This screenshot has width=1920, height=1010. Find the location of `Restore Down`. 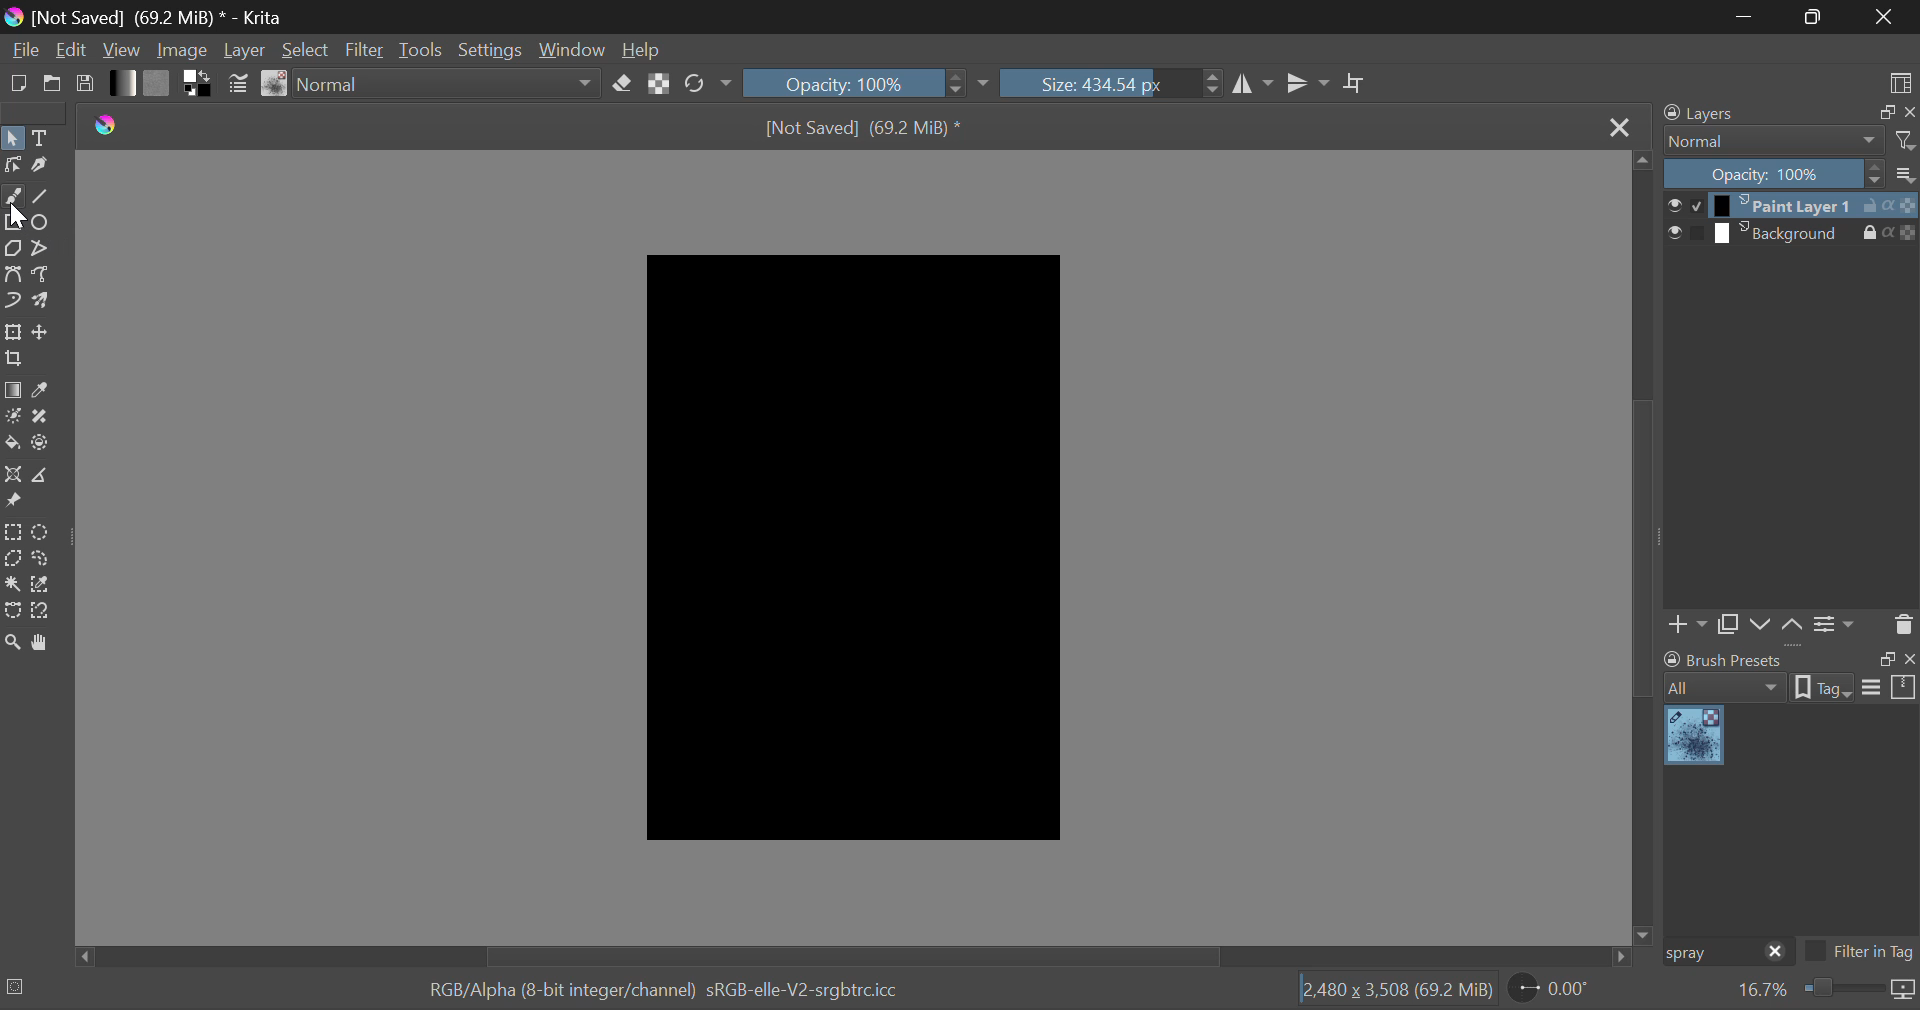

Restore Down is located at coordinates (1750, 16).